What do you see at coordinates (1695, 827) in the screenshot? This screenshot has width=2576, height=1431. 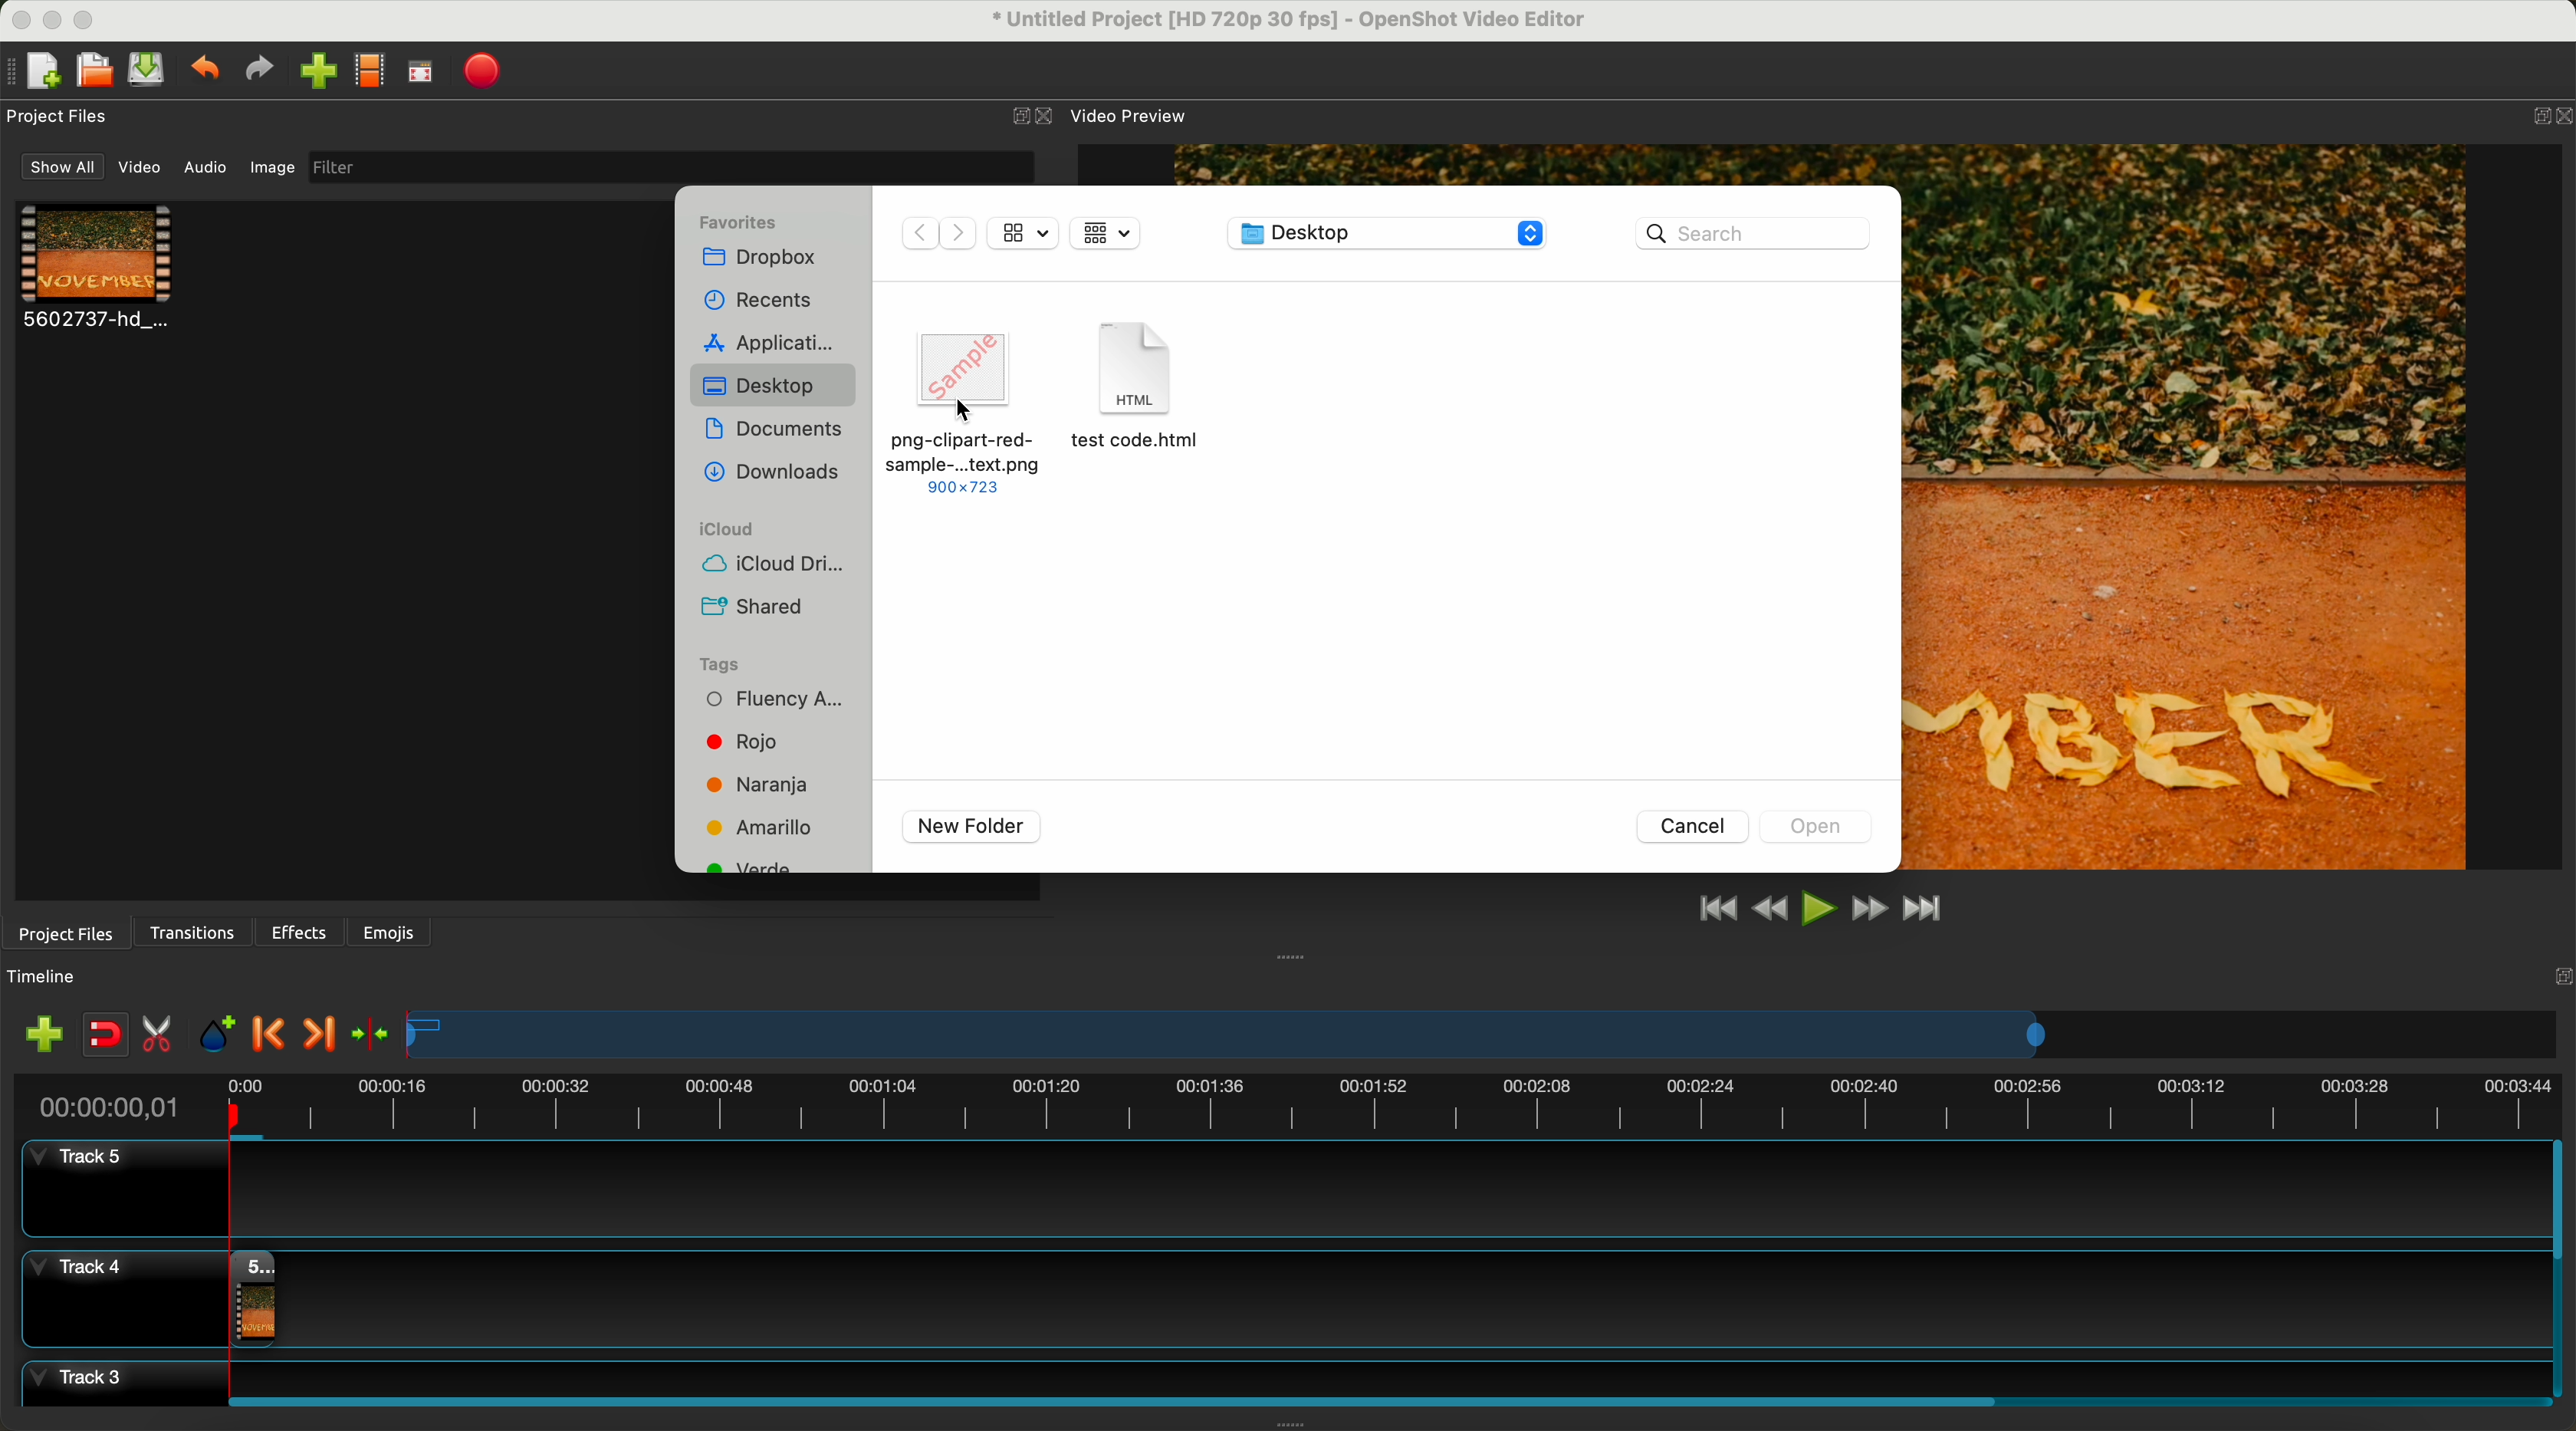 I see `cancel button` at bounding box center [1695, 827].